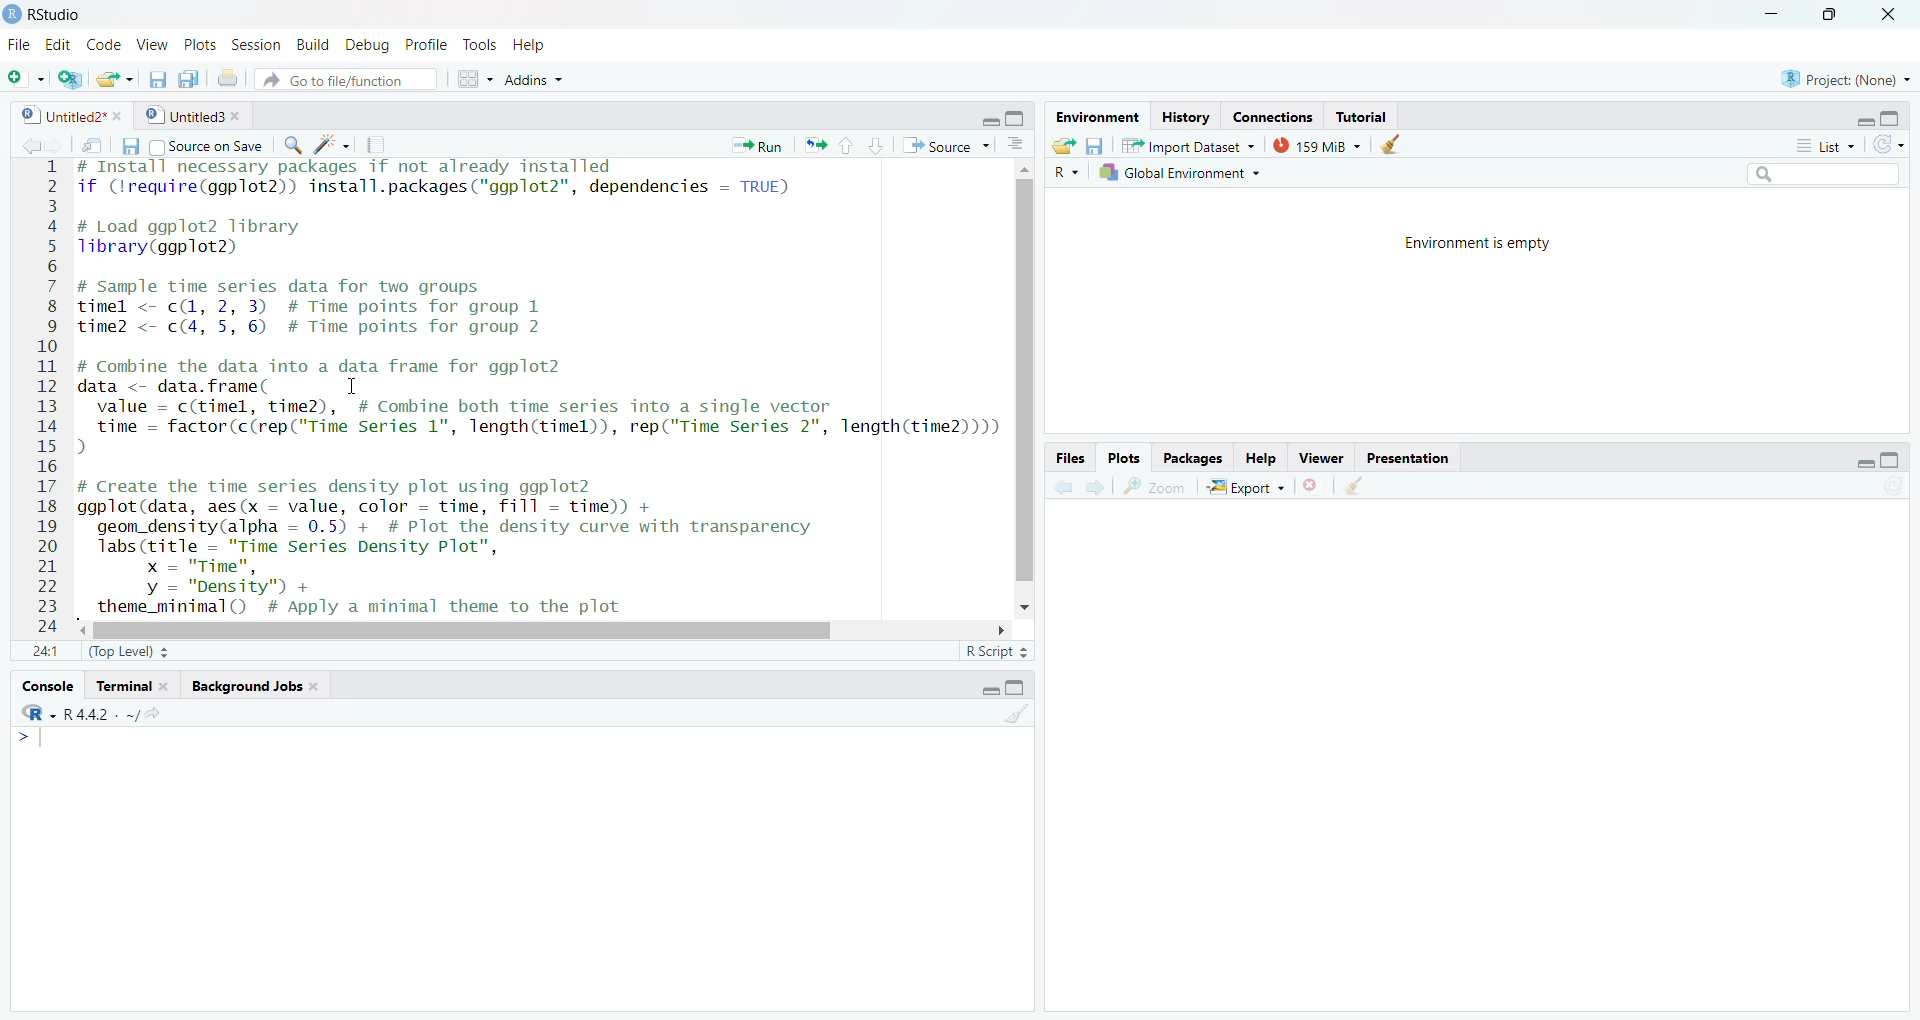  I want to click on Import Dataset , so click(1187, 144).